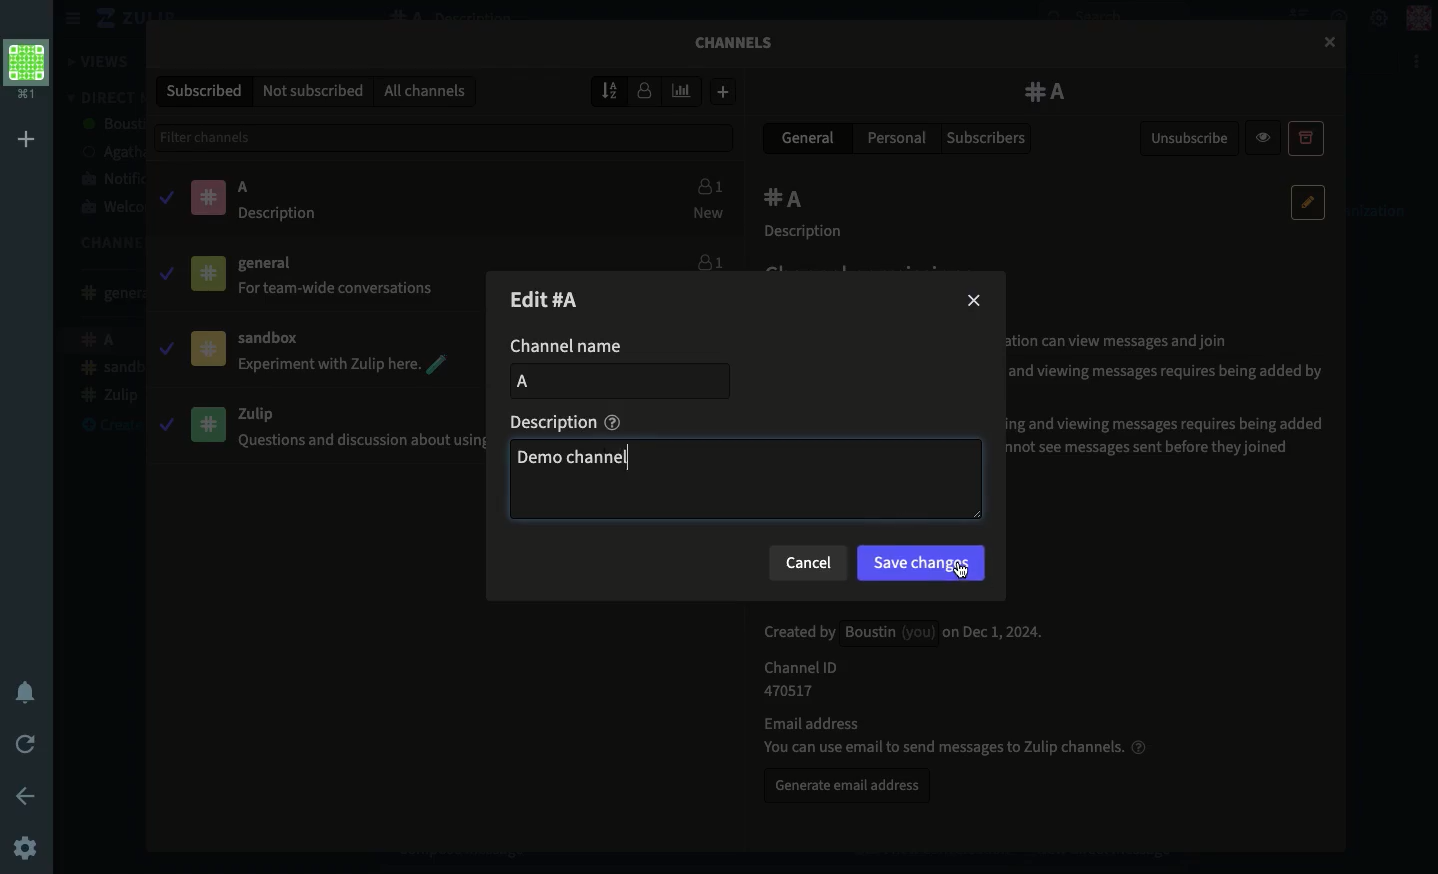 This screenshot has width=1438, height=874. I want to click on Close, so click(972, 304).